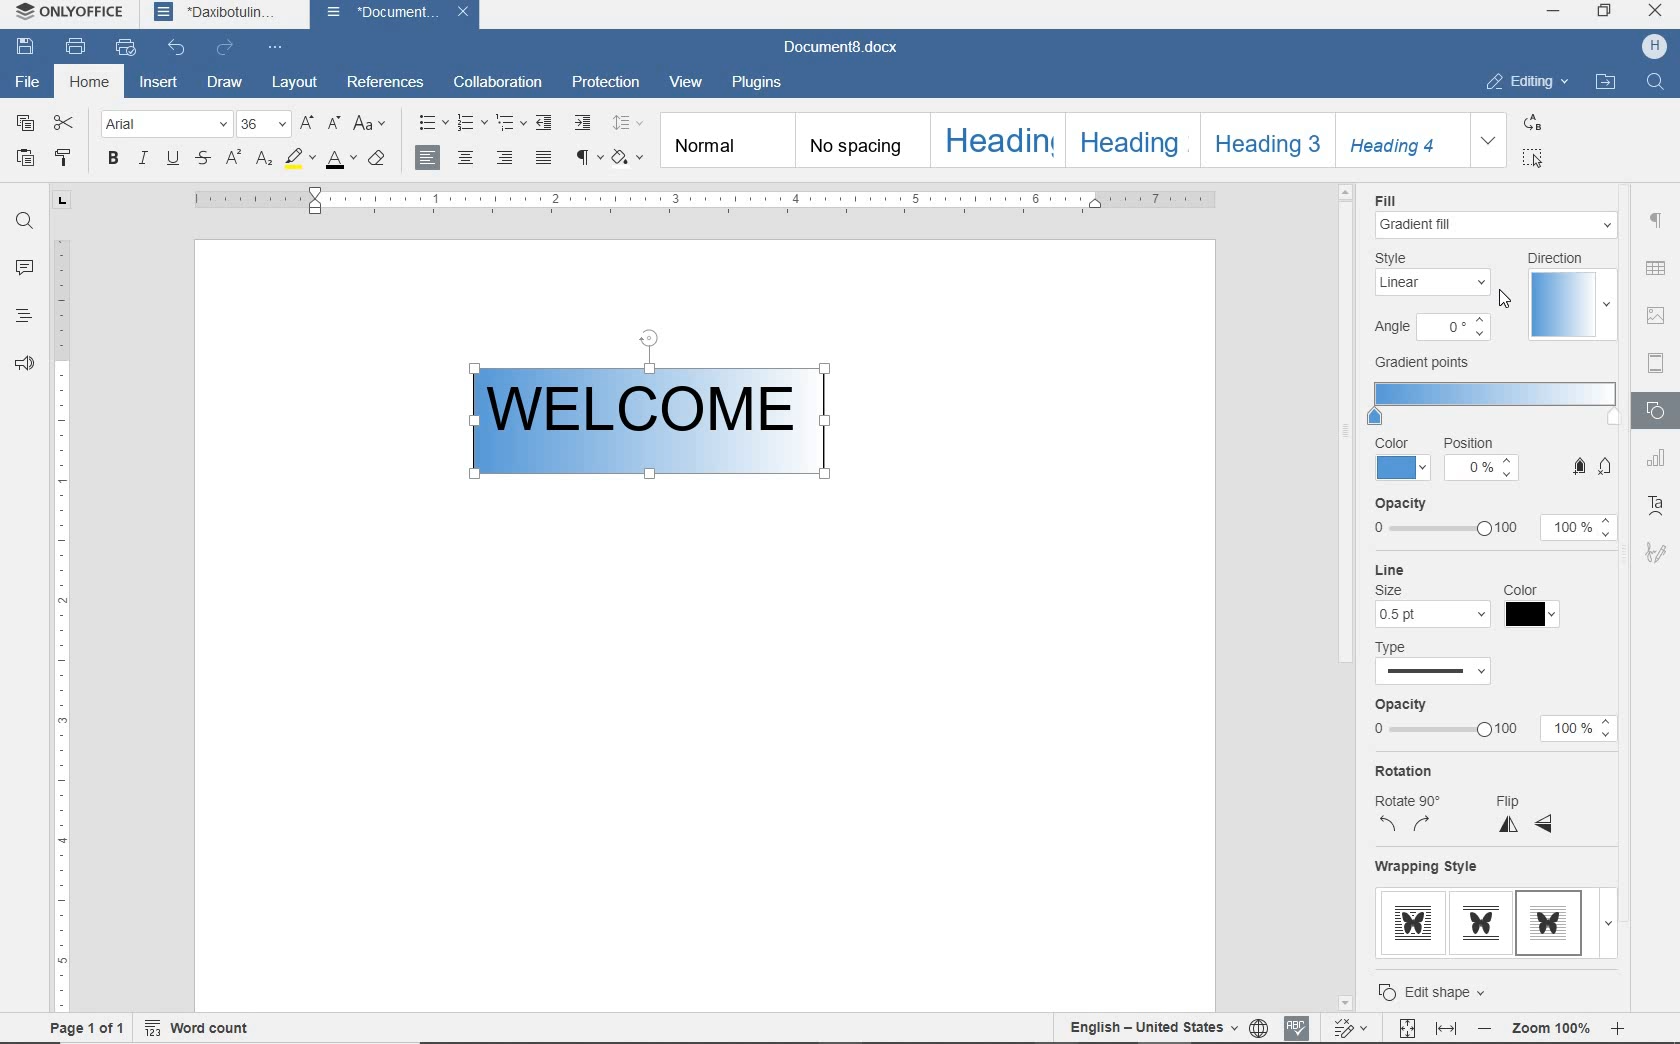  Describe the element at coordinates (1400, 462) in the screenshot. I see `color` at that location.